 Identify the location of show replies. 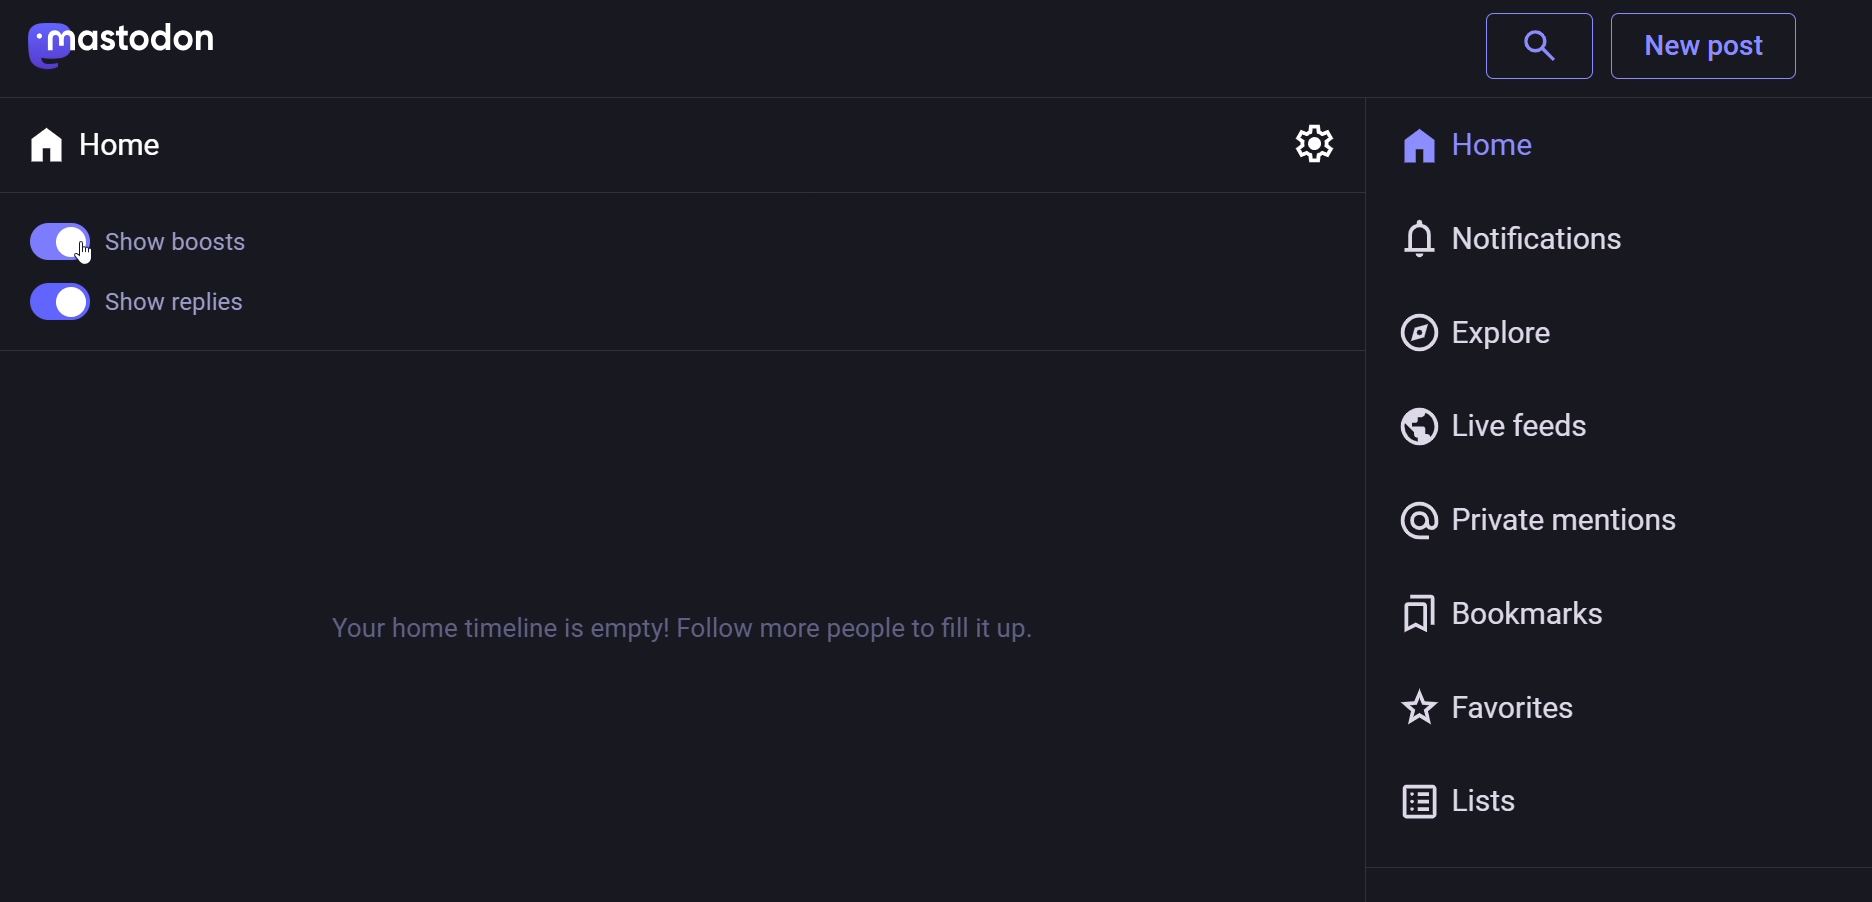
(149, 305).